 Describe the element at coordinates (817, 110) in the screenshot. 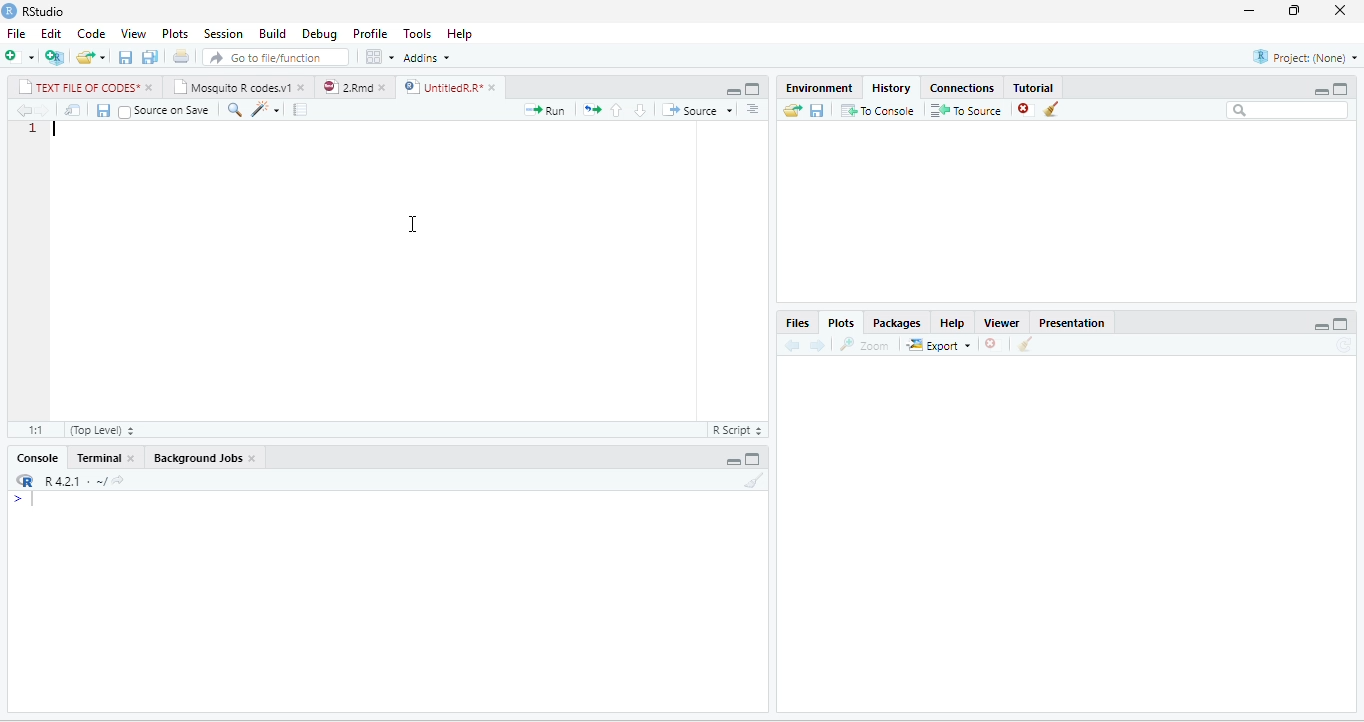

I see `save` at that location.